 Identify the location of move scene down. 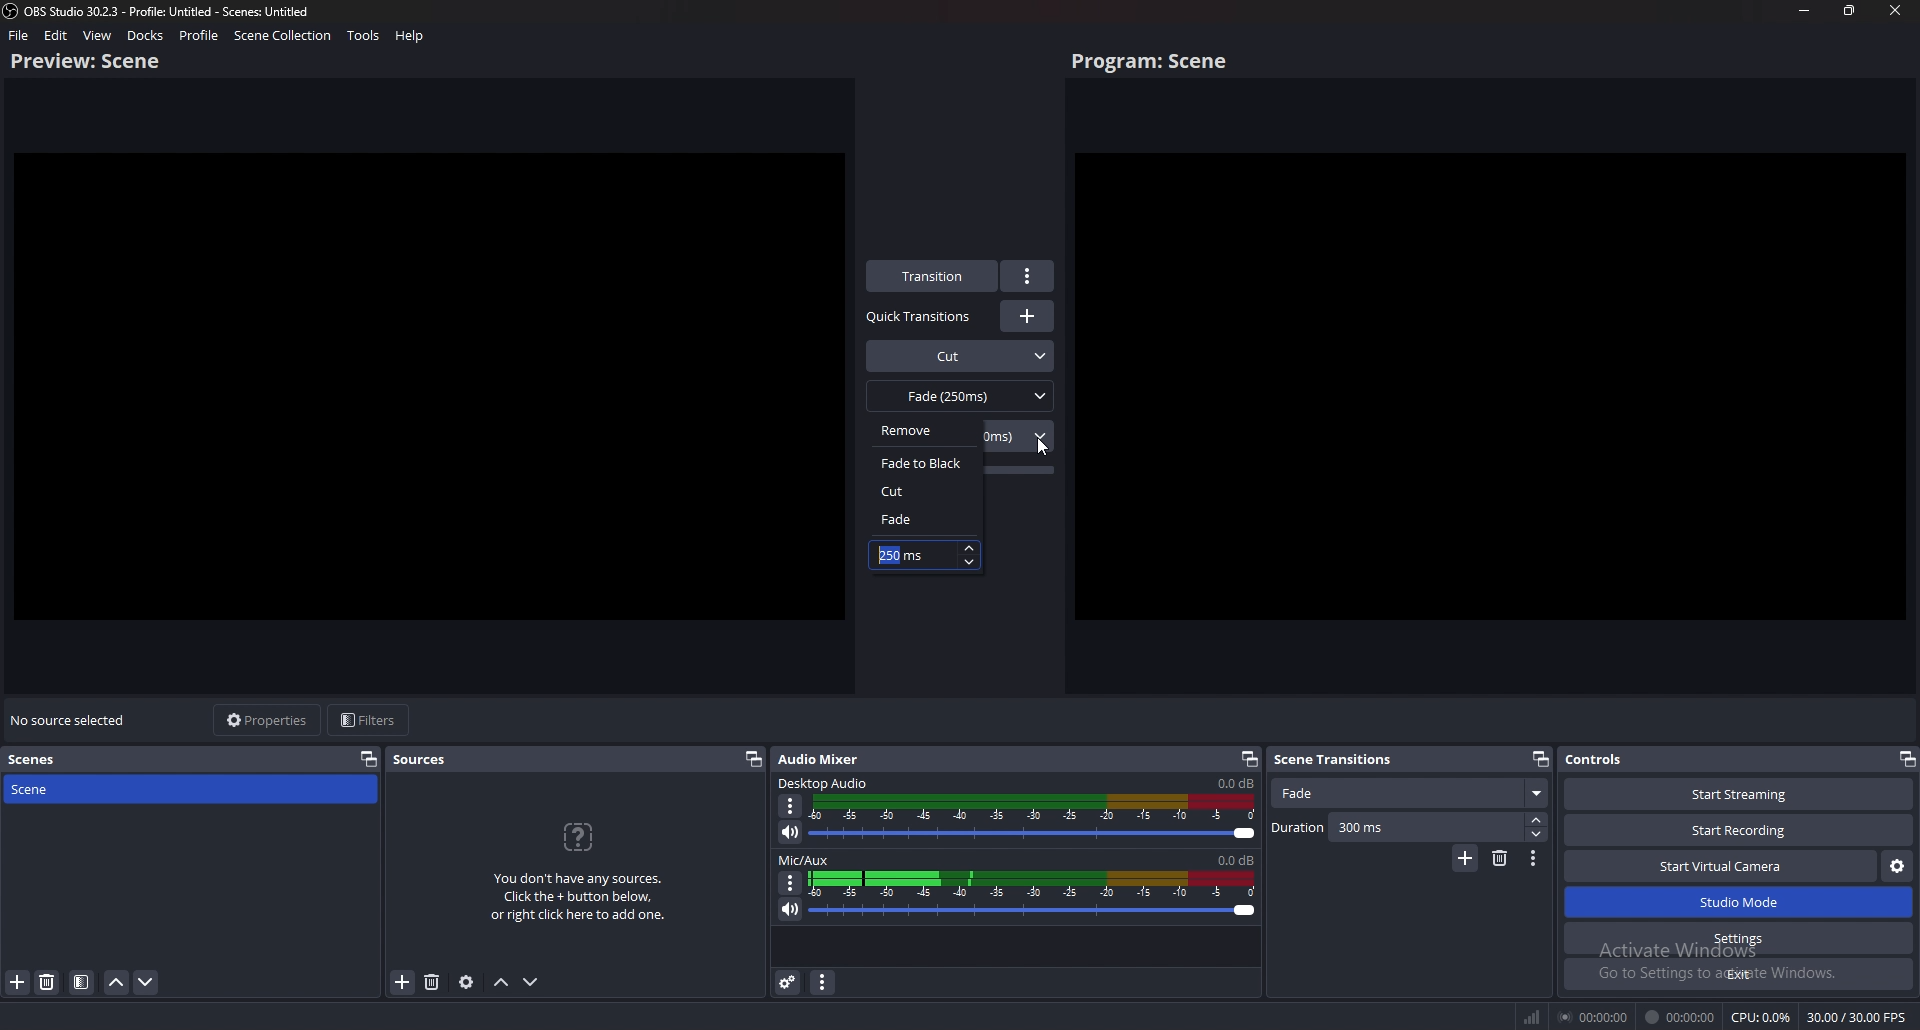
(147, 985).